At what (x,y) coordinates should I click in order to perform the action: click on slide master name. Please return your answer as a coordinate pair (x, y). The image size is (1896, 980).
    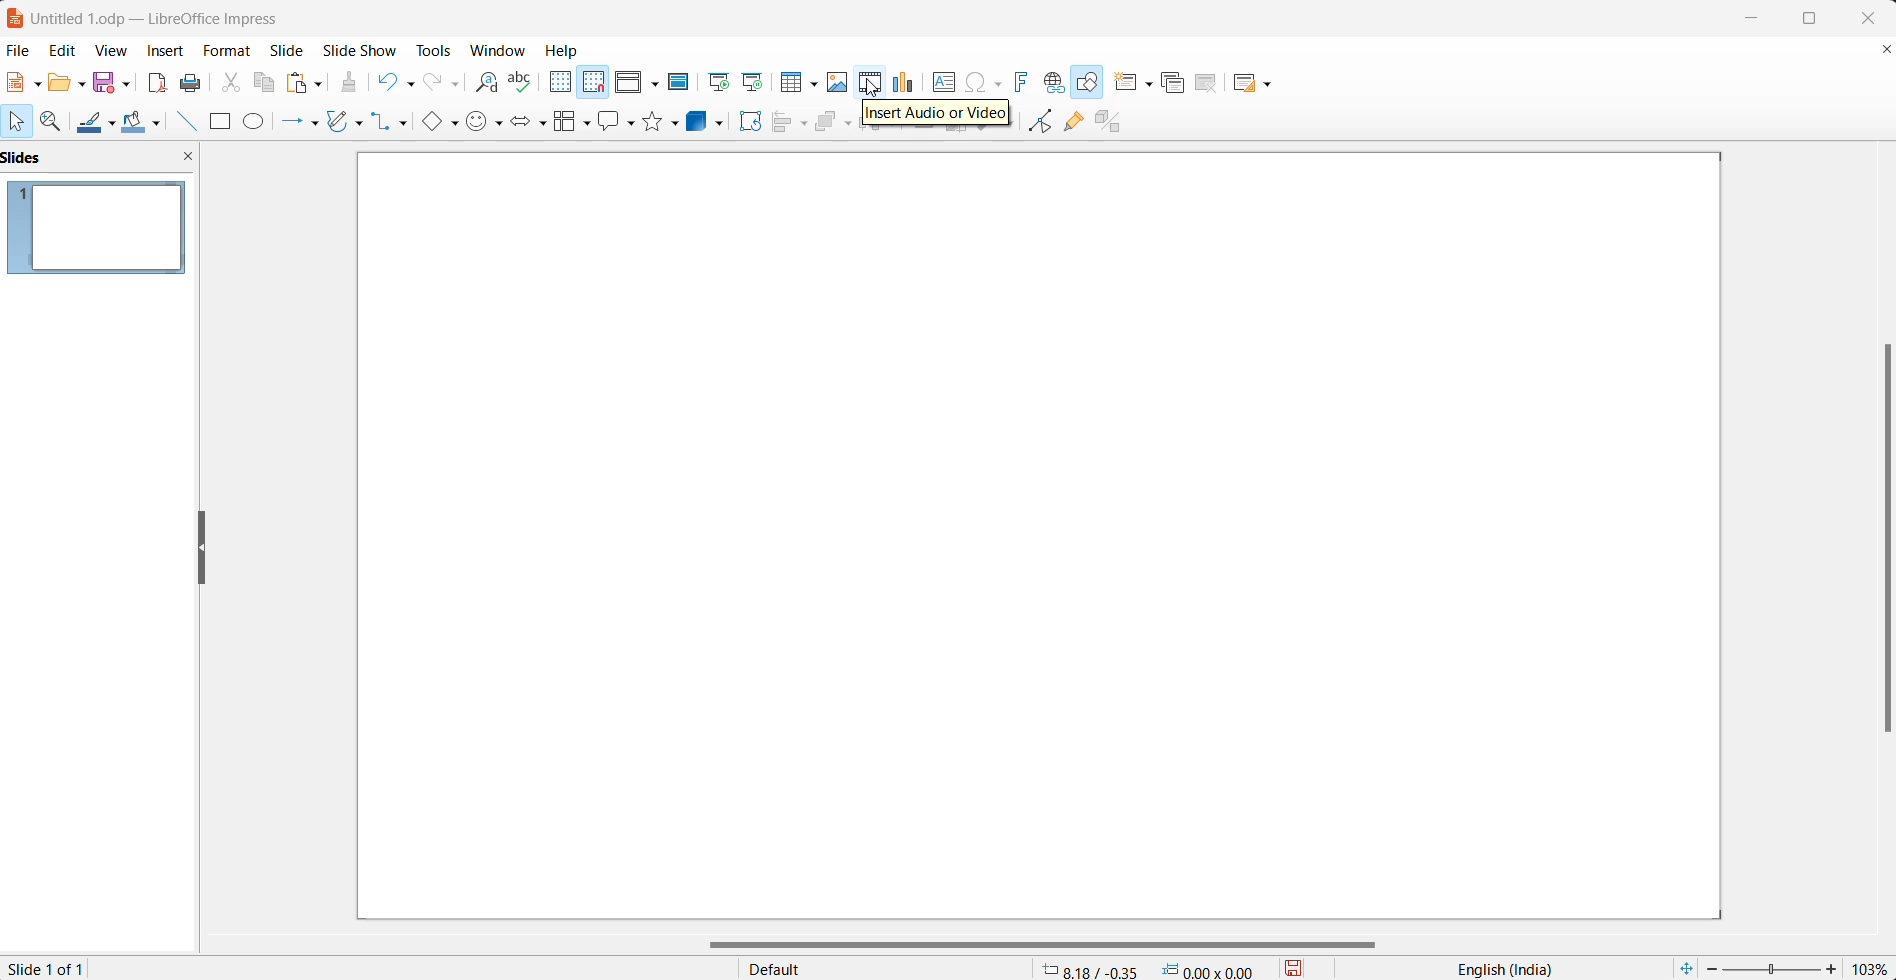
    Looking at the image, I should click on (885, 967).